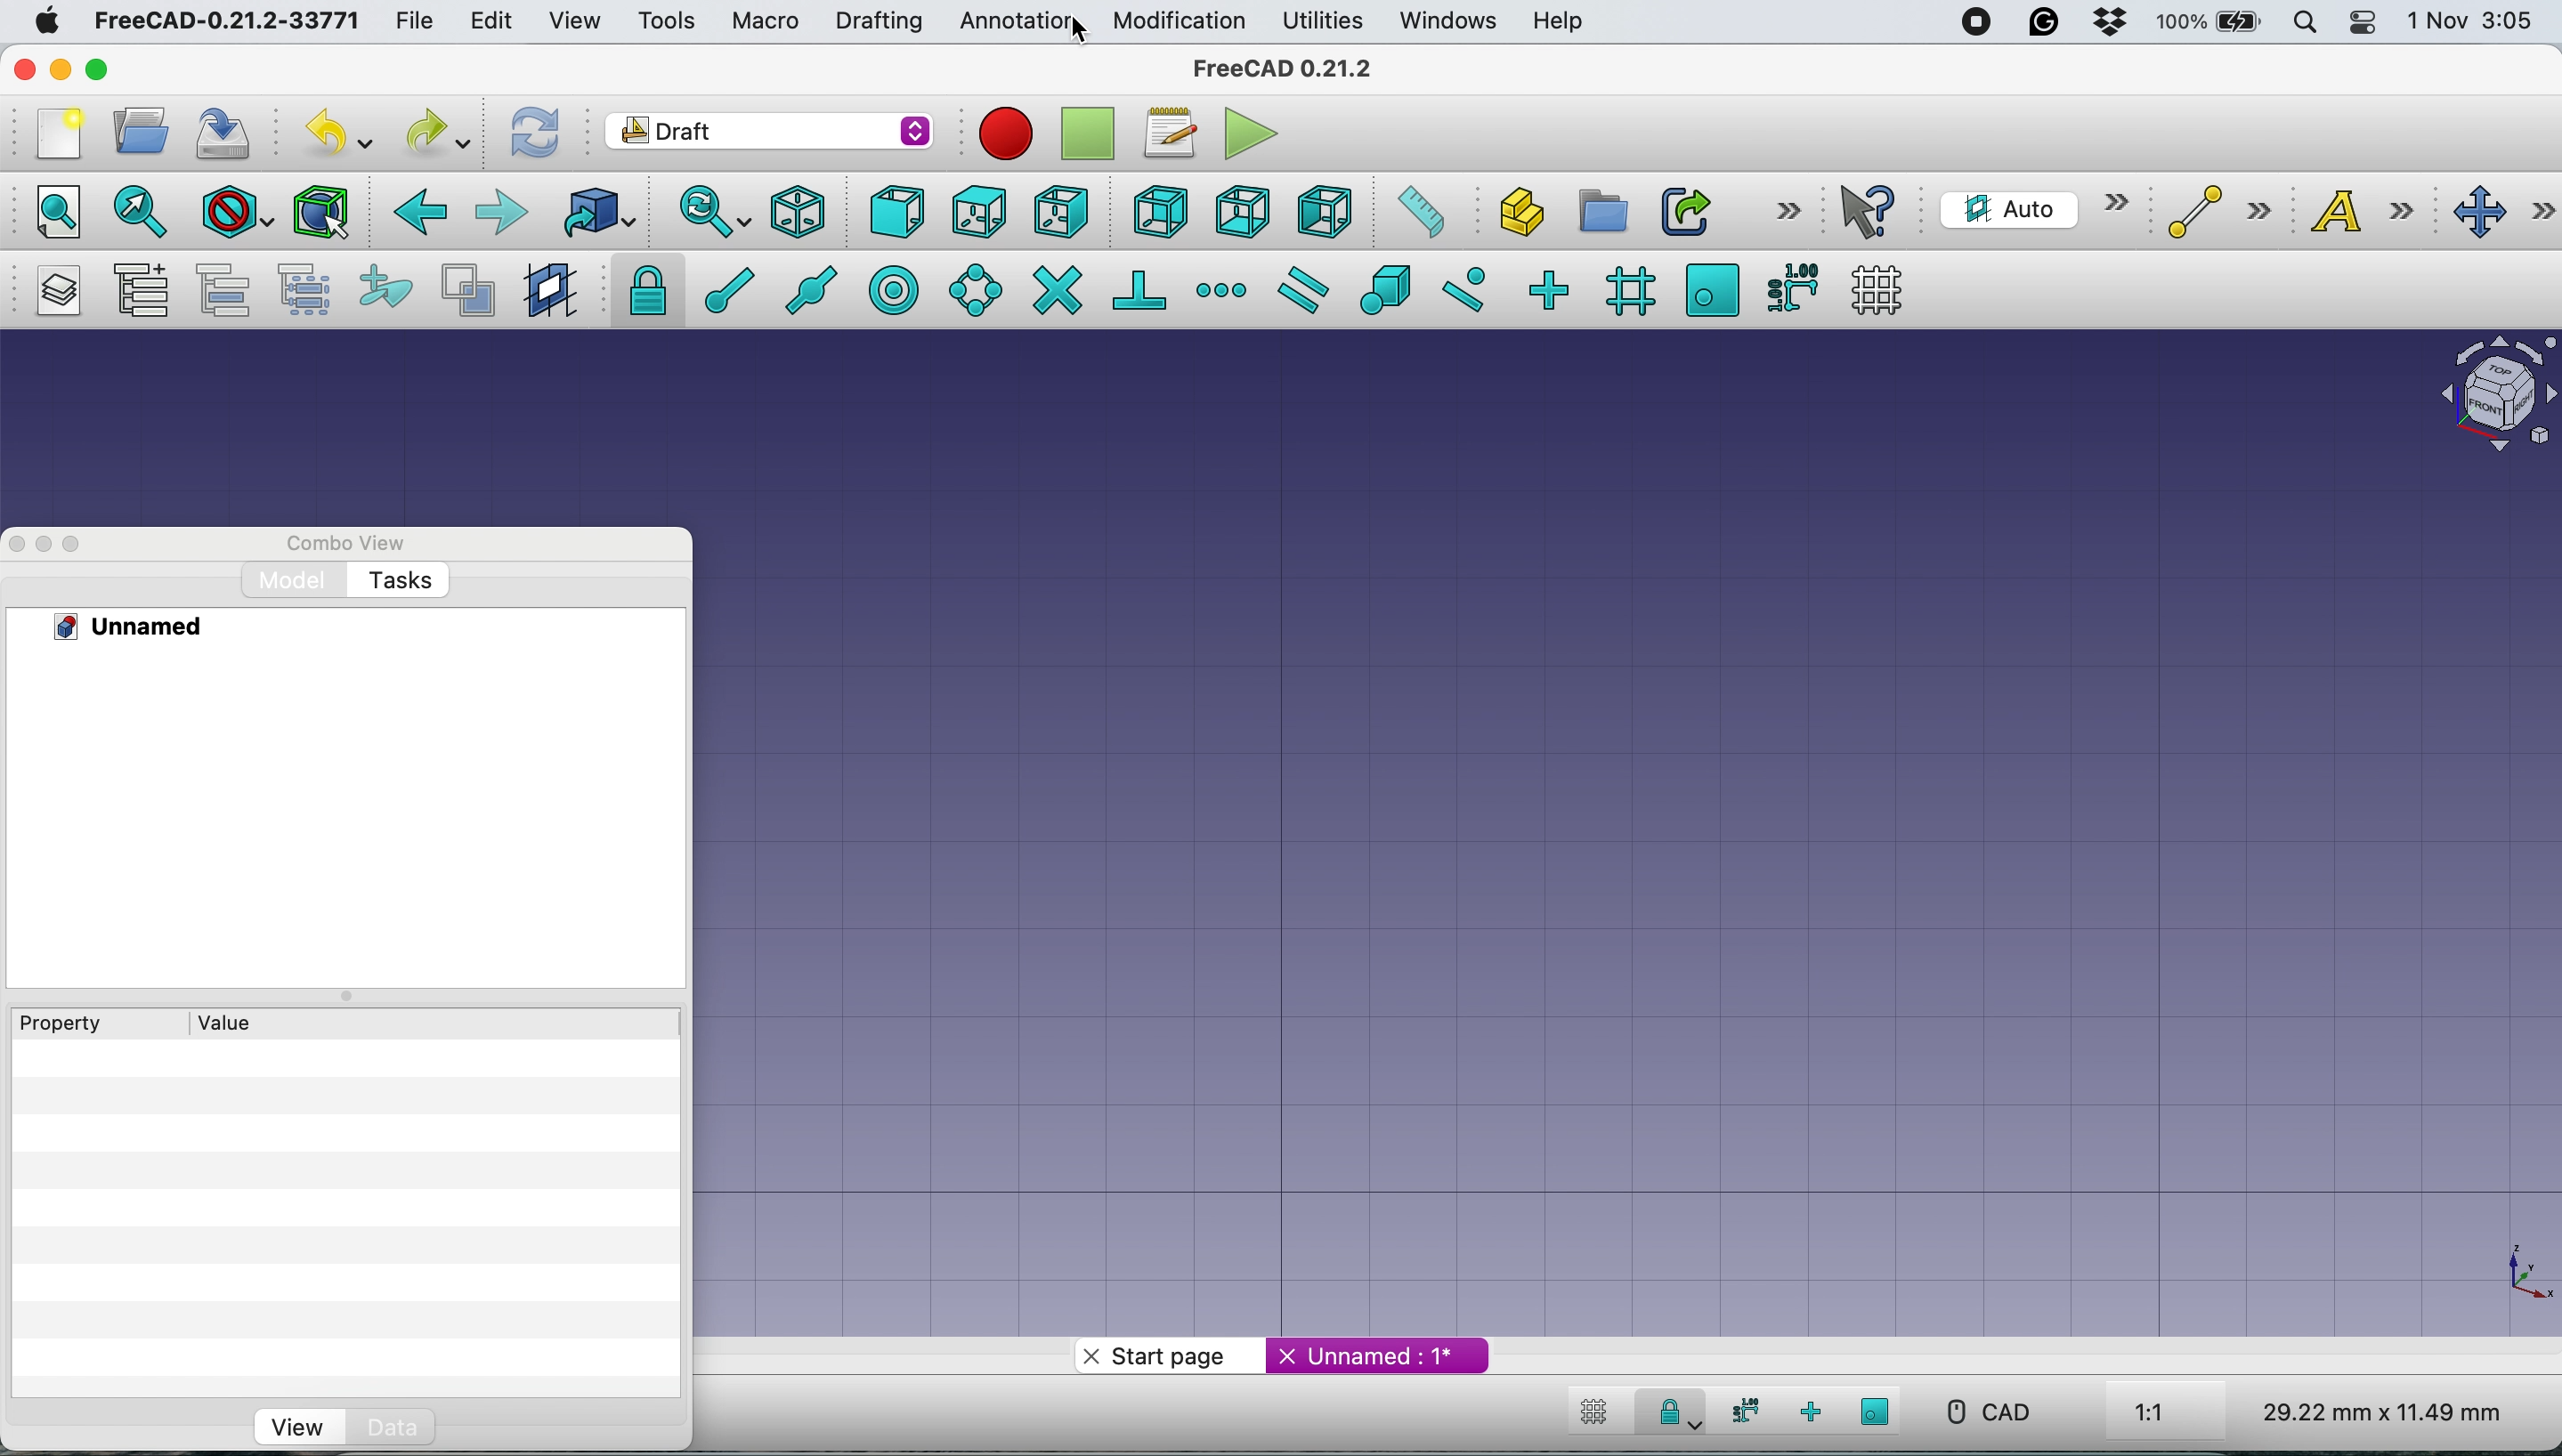 This screenshot has width=2562, height=1456. Describe the element at coordinates (2209, 210) in the screenshot. I see `line` at that location.